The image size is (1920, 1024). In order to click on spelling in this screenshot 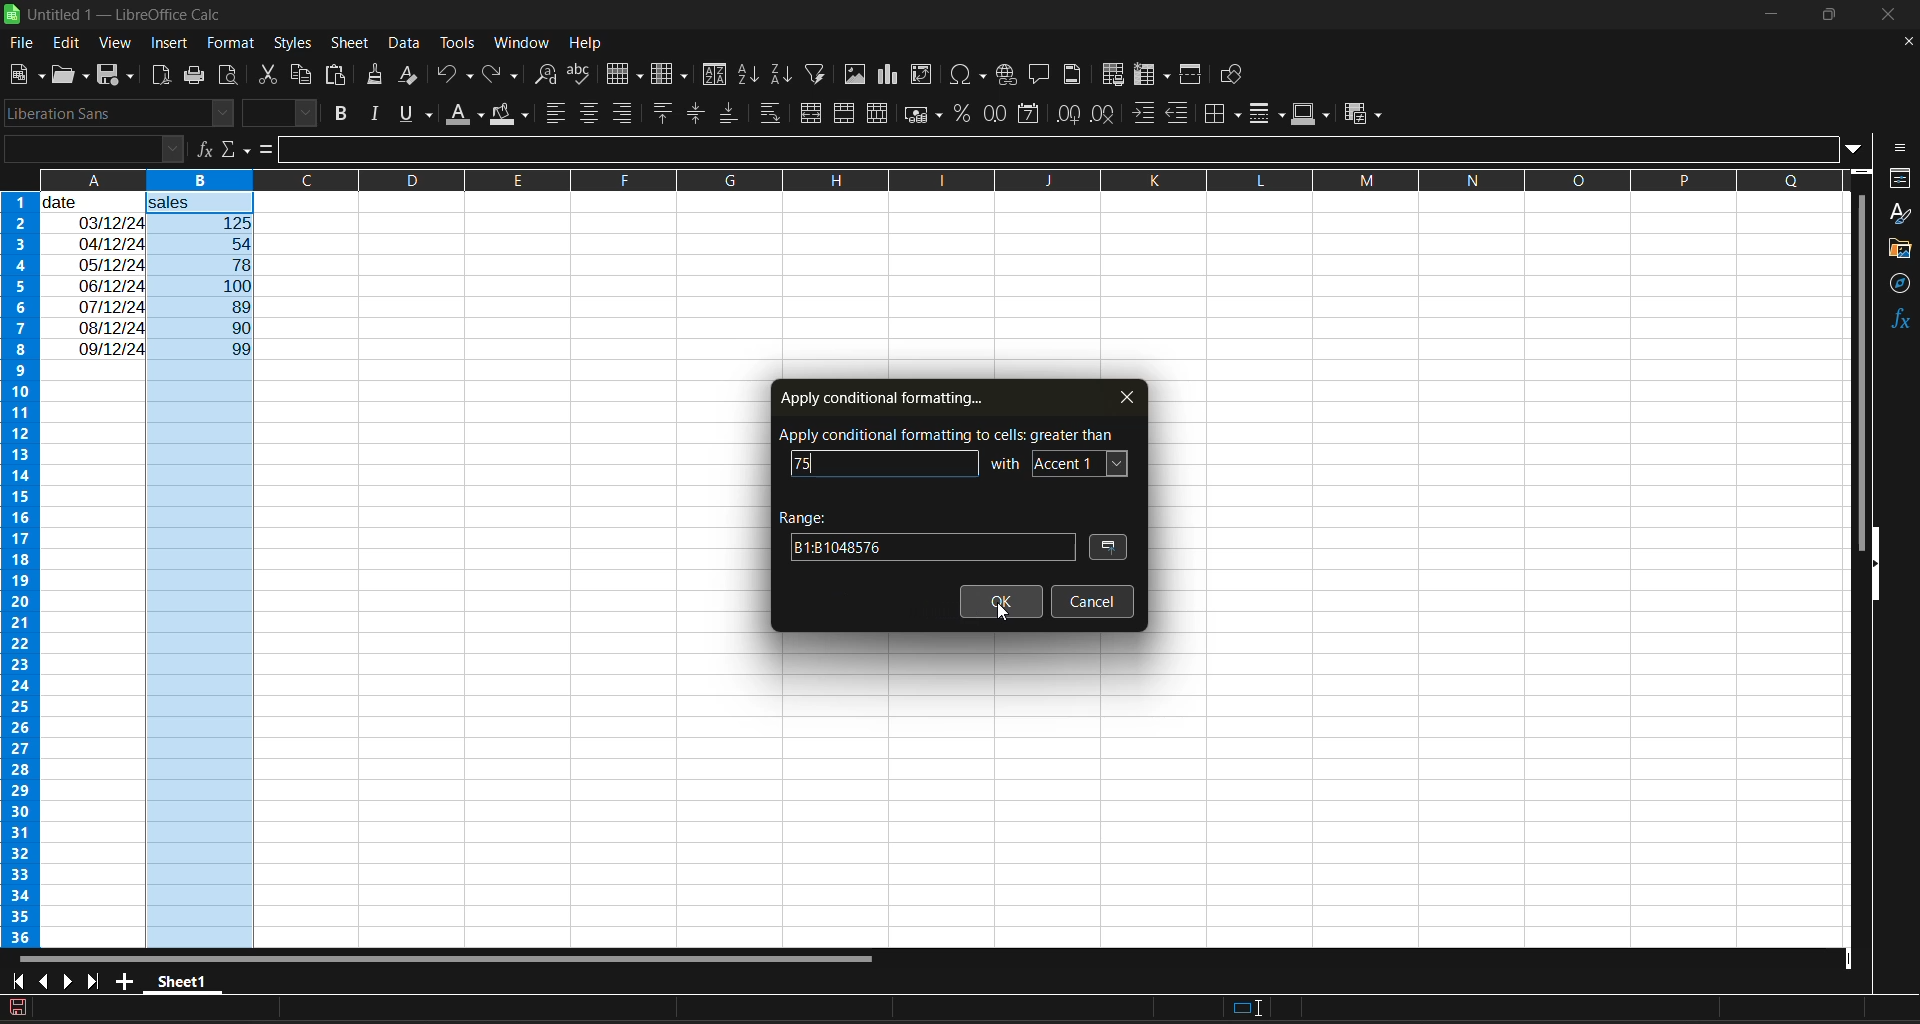, I will do `click(582, 74)`.